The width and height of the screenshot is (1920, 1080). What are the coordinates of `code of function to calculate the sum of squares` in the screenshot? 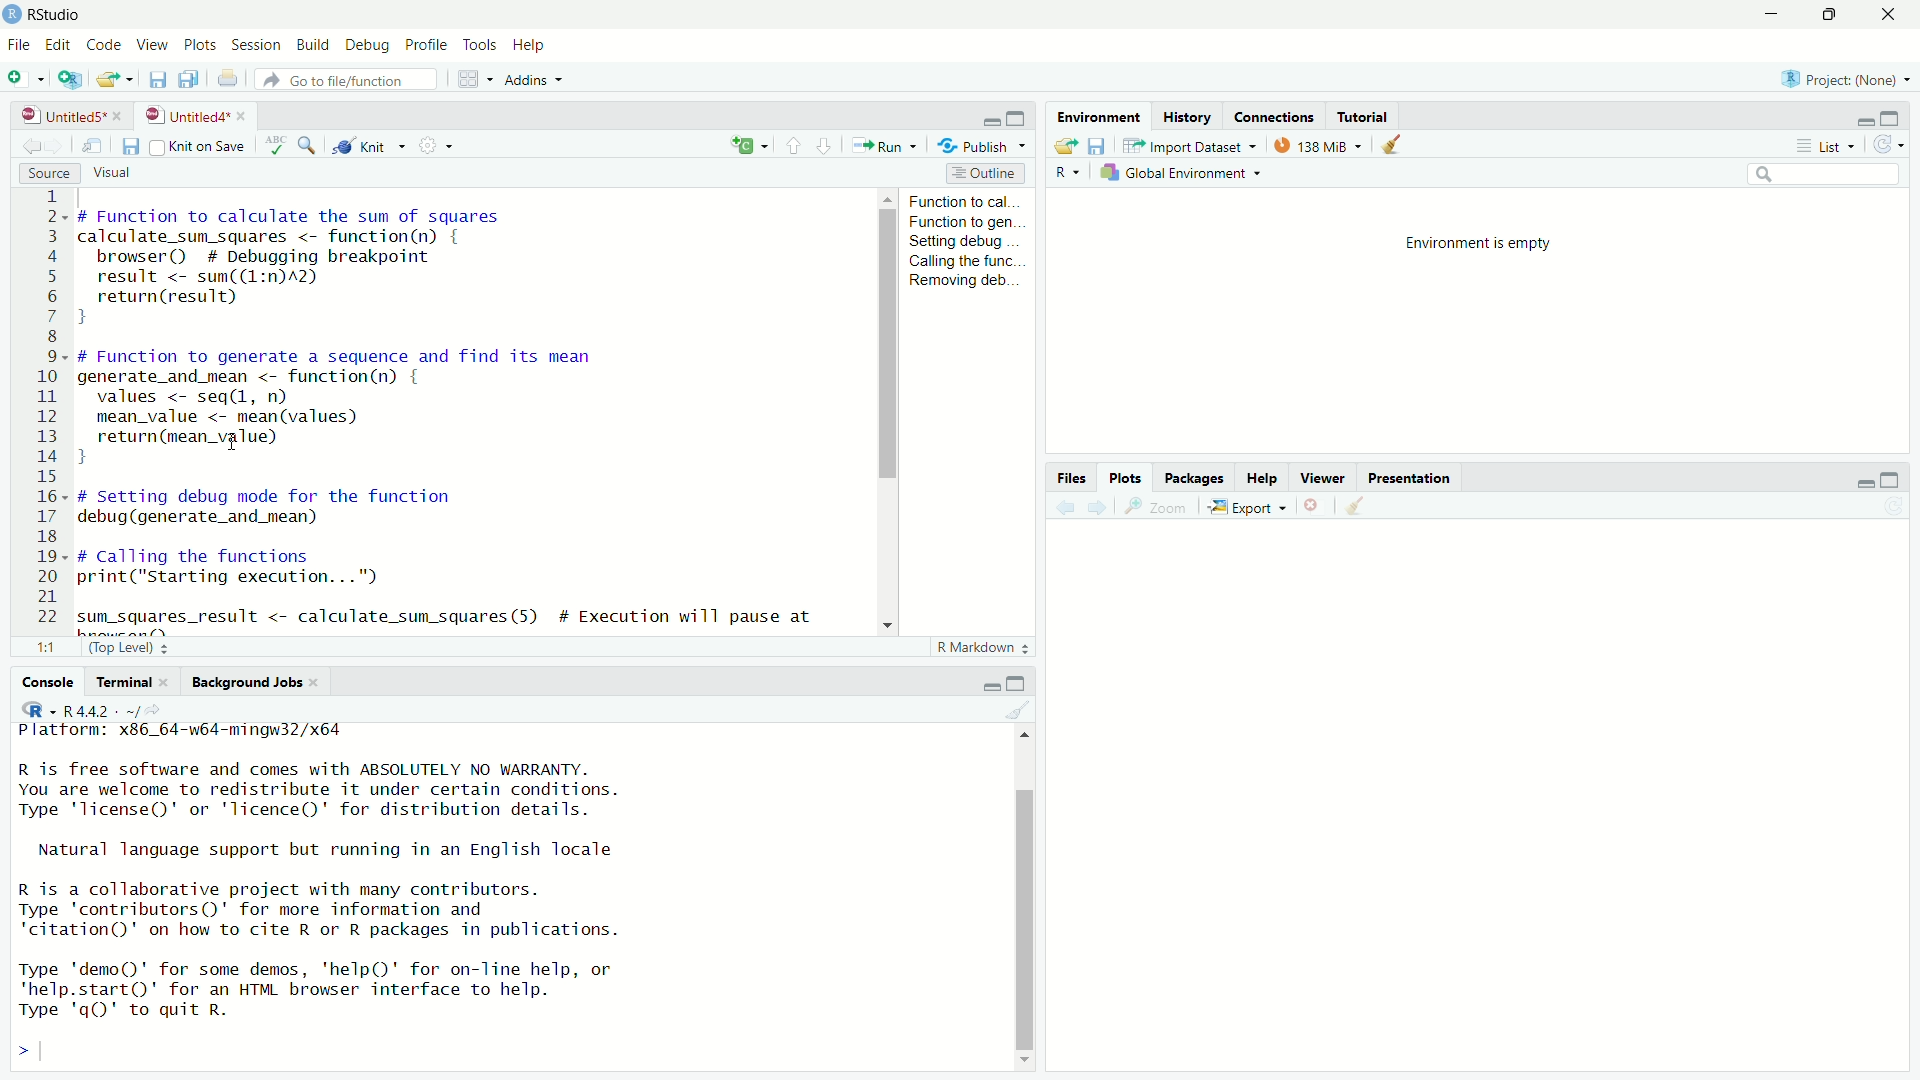 It's located at (368, 267).